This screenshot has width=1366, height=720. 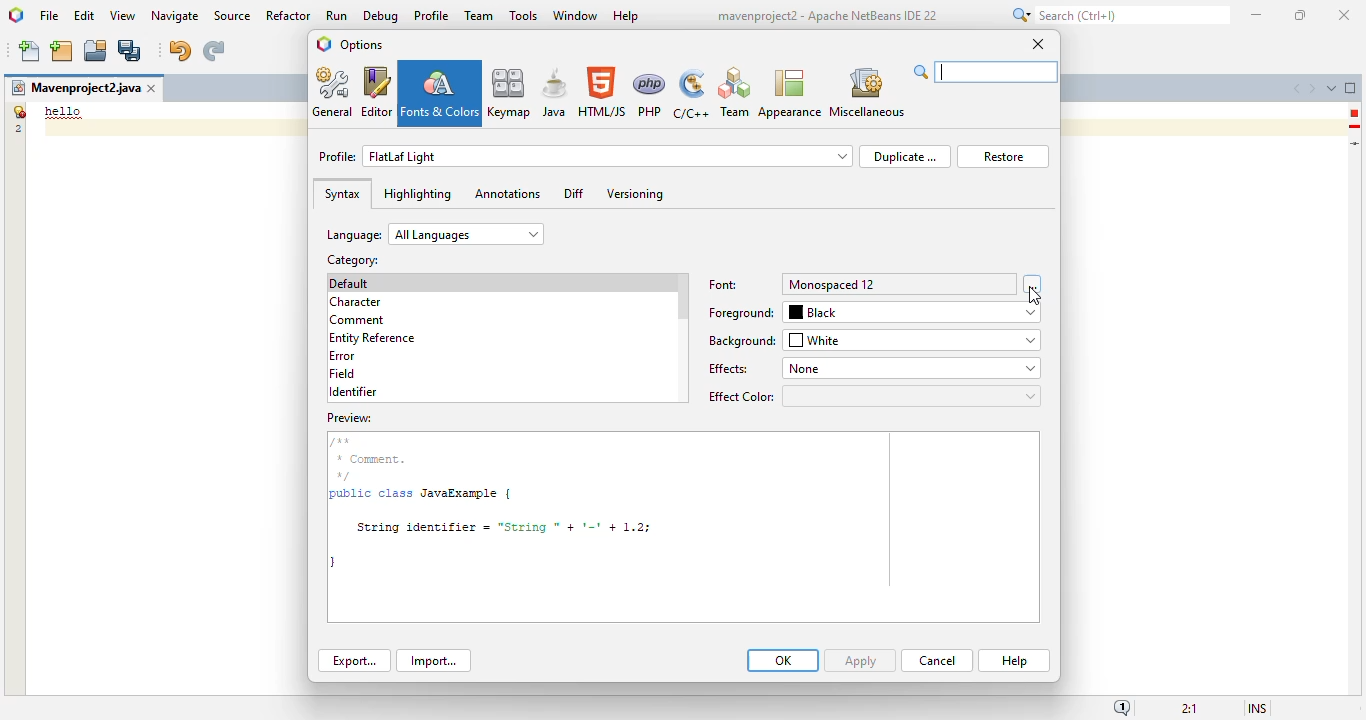 What do you see at coordinates (507, 193) in the screenshot?
I see `annotations` at bounding box center [507, 193].